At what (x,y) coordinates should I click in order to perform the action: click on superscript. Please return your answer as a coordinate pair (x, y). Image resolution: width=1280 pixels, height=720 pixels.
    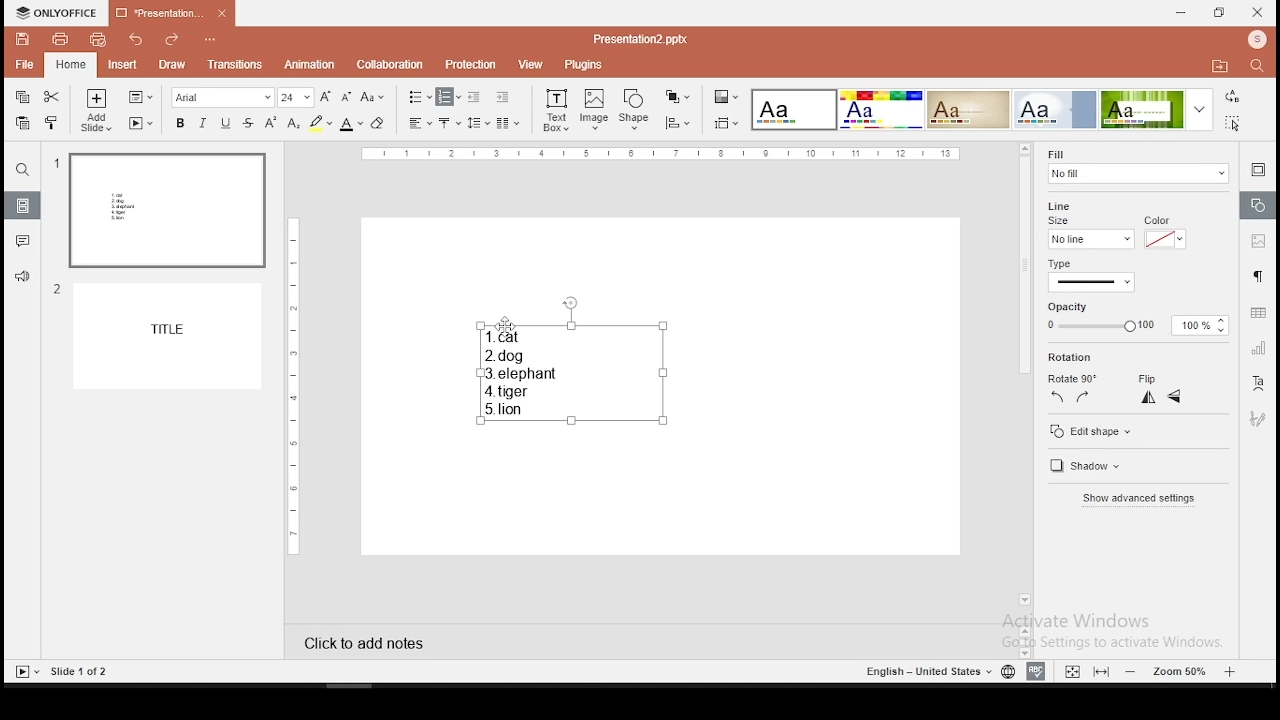
    Looking at the image, I should click on (271, 123).